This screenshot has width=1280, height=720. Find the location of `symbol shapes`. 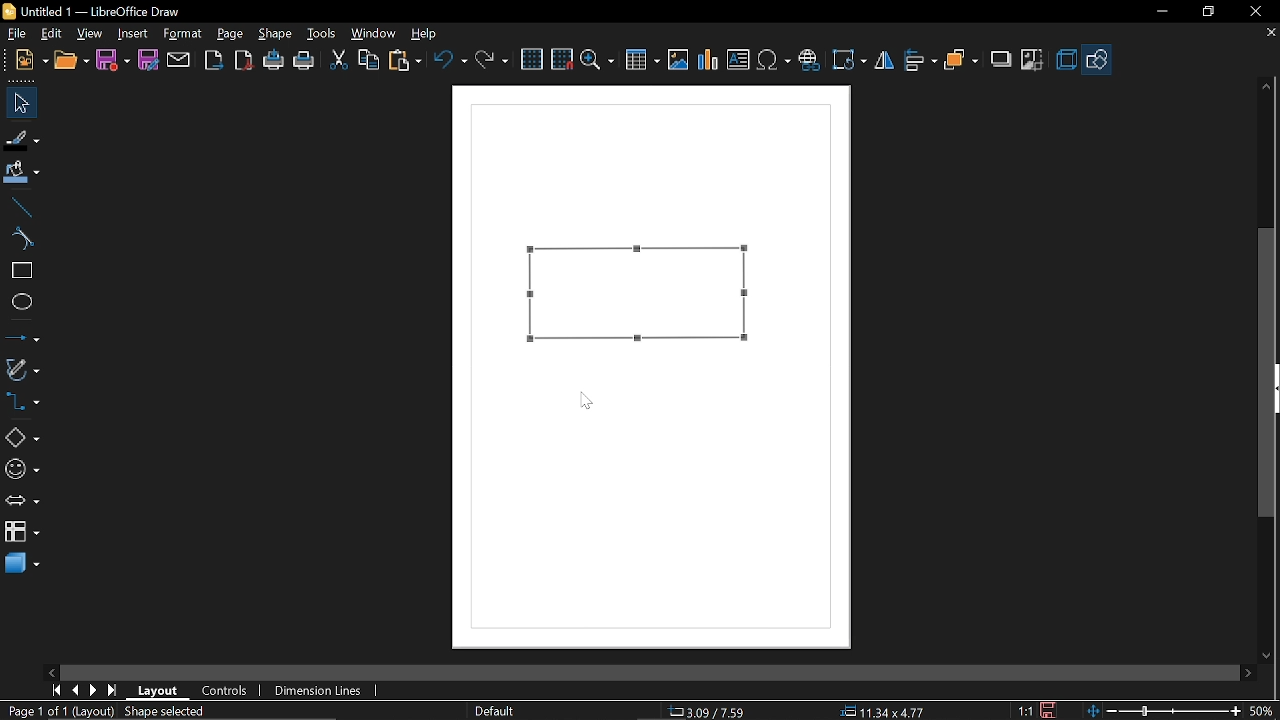

symbol shapes is located at coordinates (22, 472).